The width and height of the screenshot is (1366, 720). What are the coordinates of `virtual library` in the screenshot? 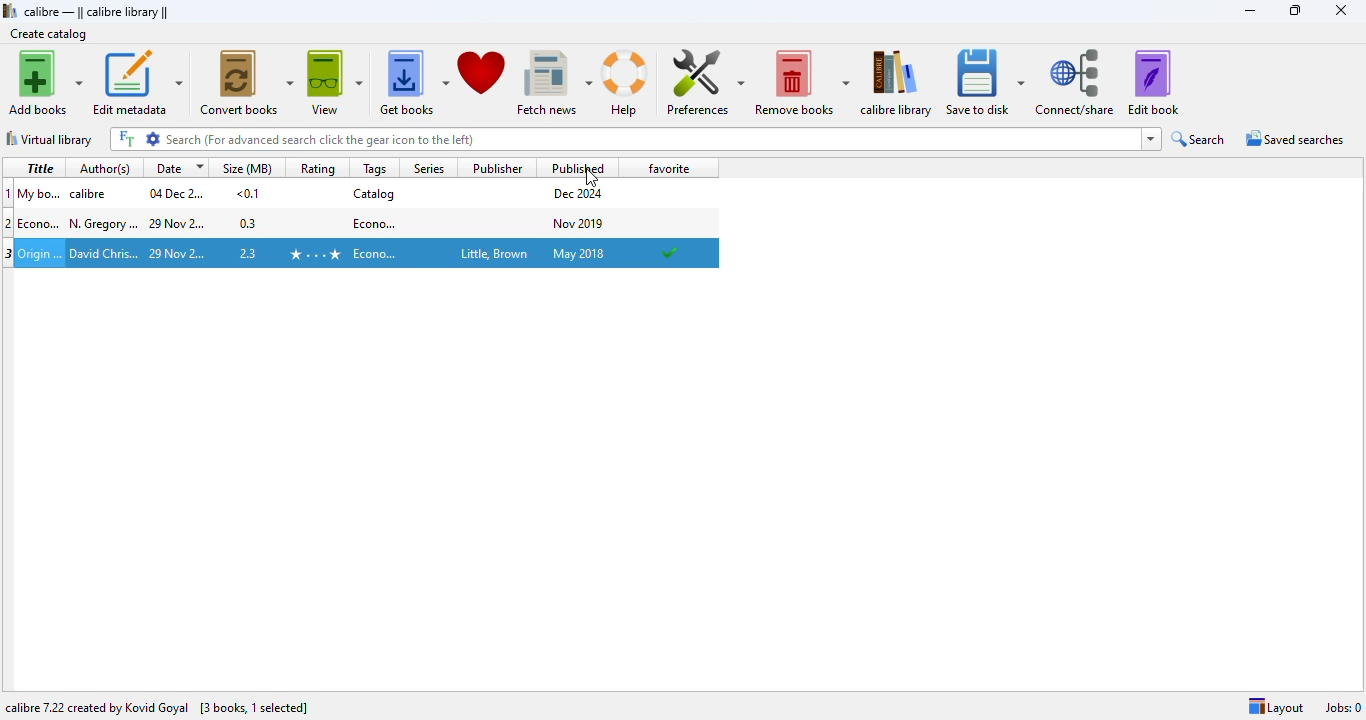 It's located at (50, 139).